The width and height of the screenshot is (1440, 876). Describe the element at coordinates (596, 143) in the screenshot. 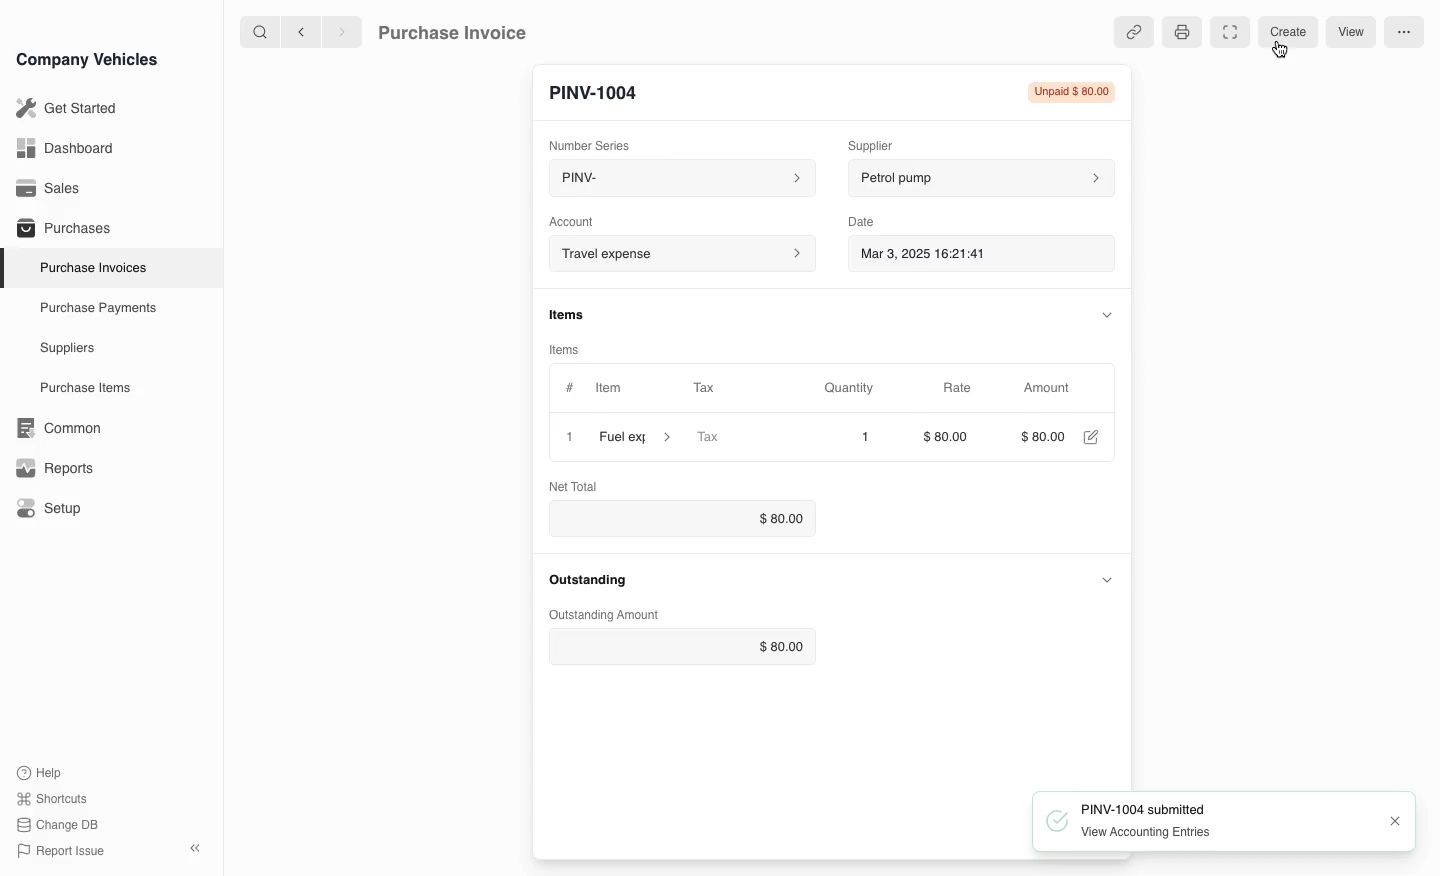

I see `Number Series` at that location.